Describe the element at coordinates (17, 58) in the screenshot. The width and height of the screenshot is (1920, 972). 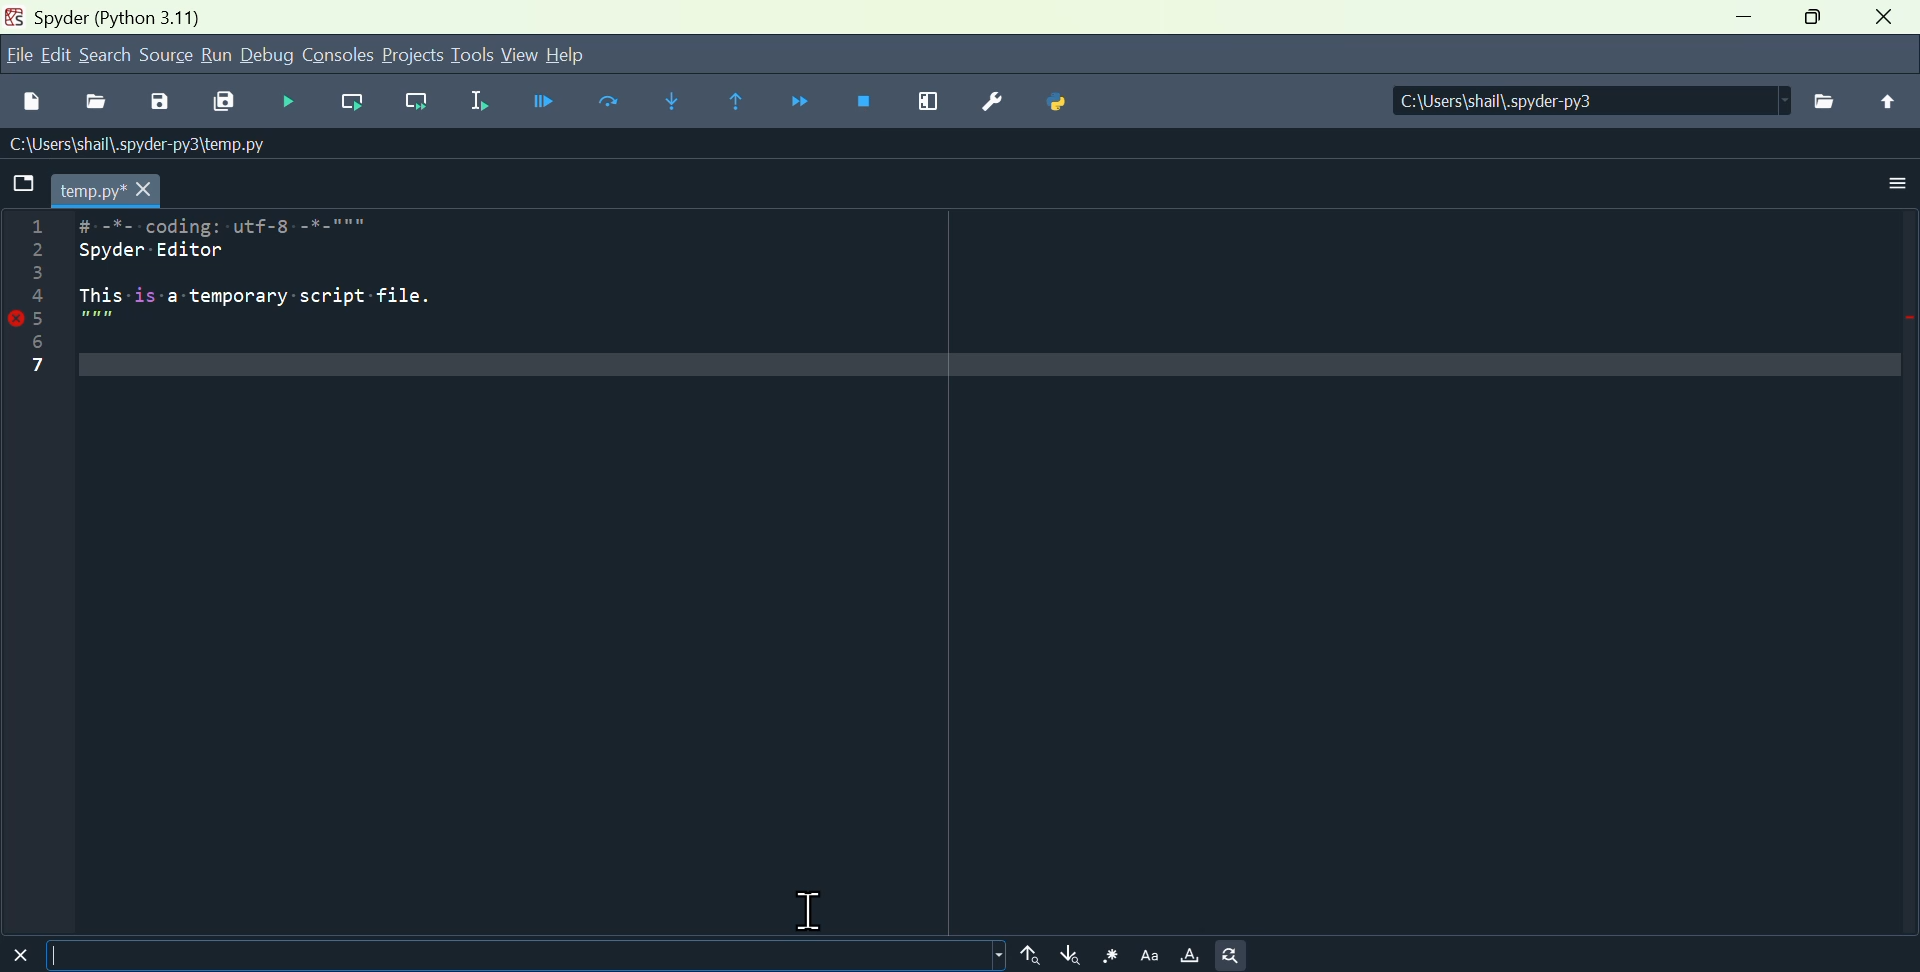
I see `file` at that location.